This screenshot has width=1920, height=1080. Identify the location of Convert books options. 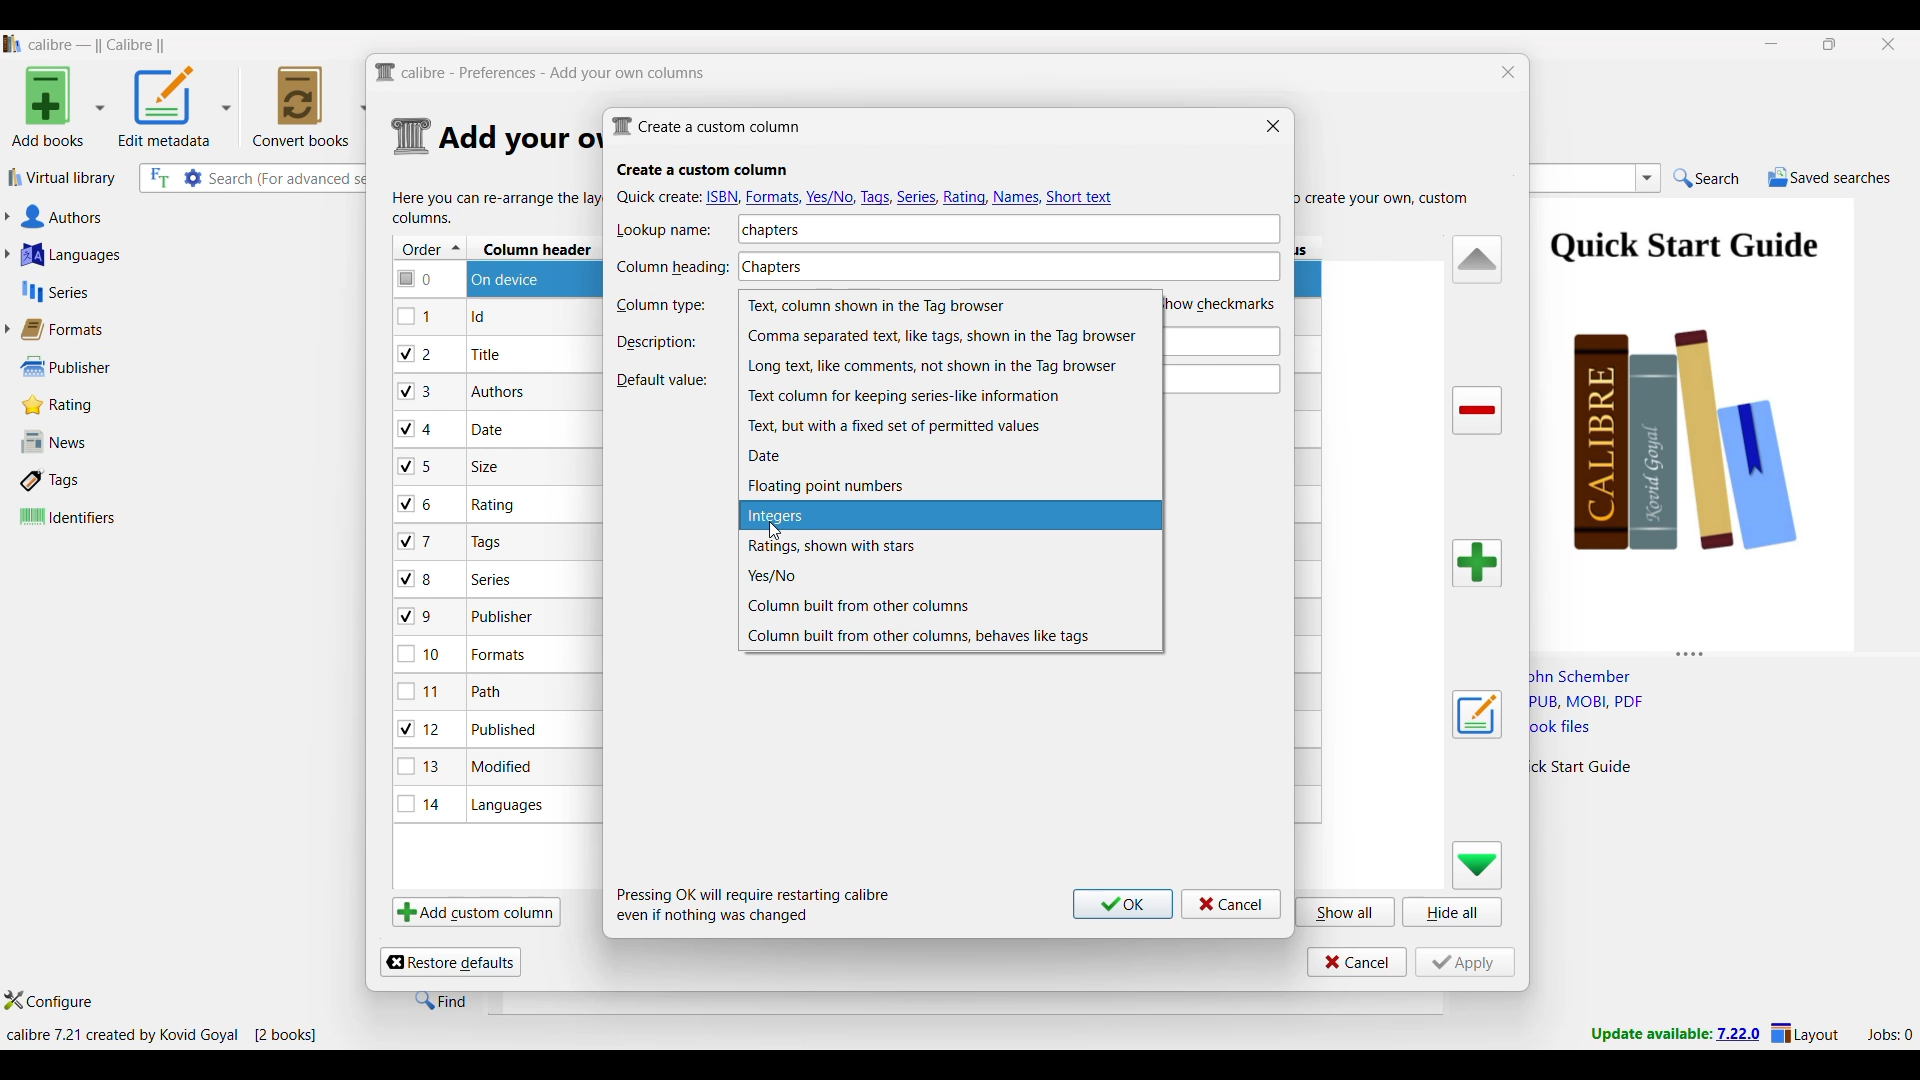
(310, 106).